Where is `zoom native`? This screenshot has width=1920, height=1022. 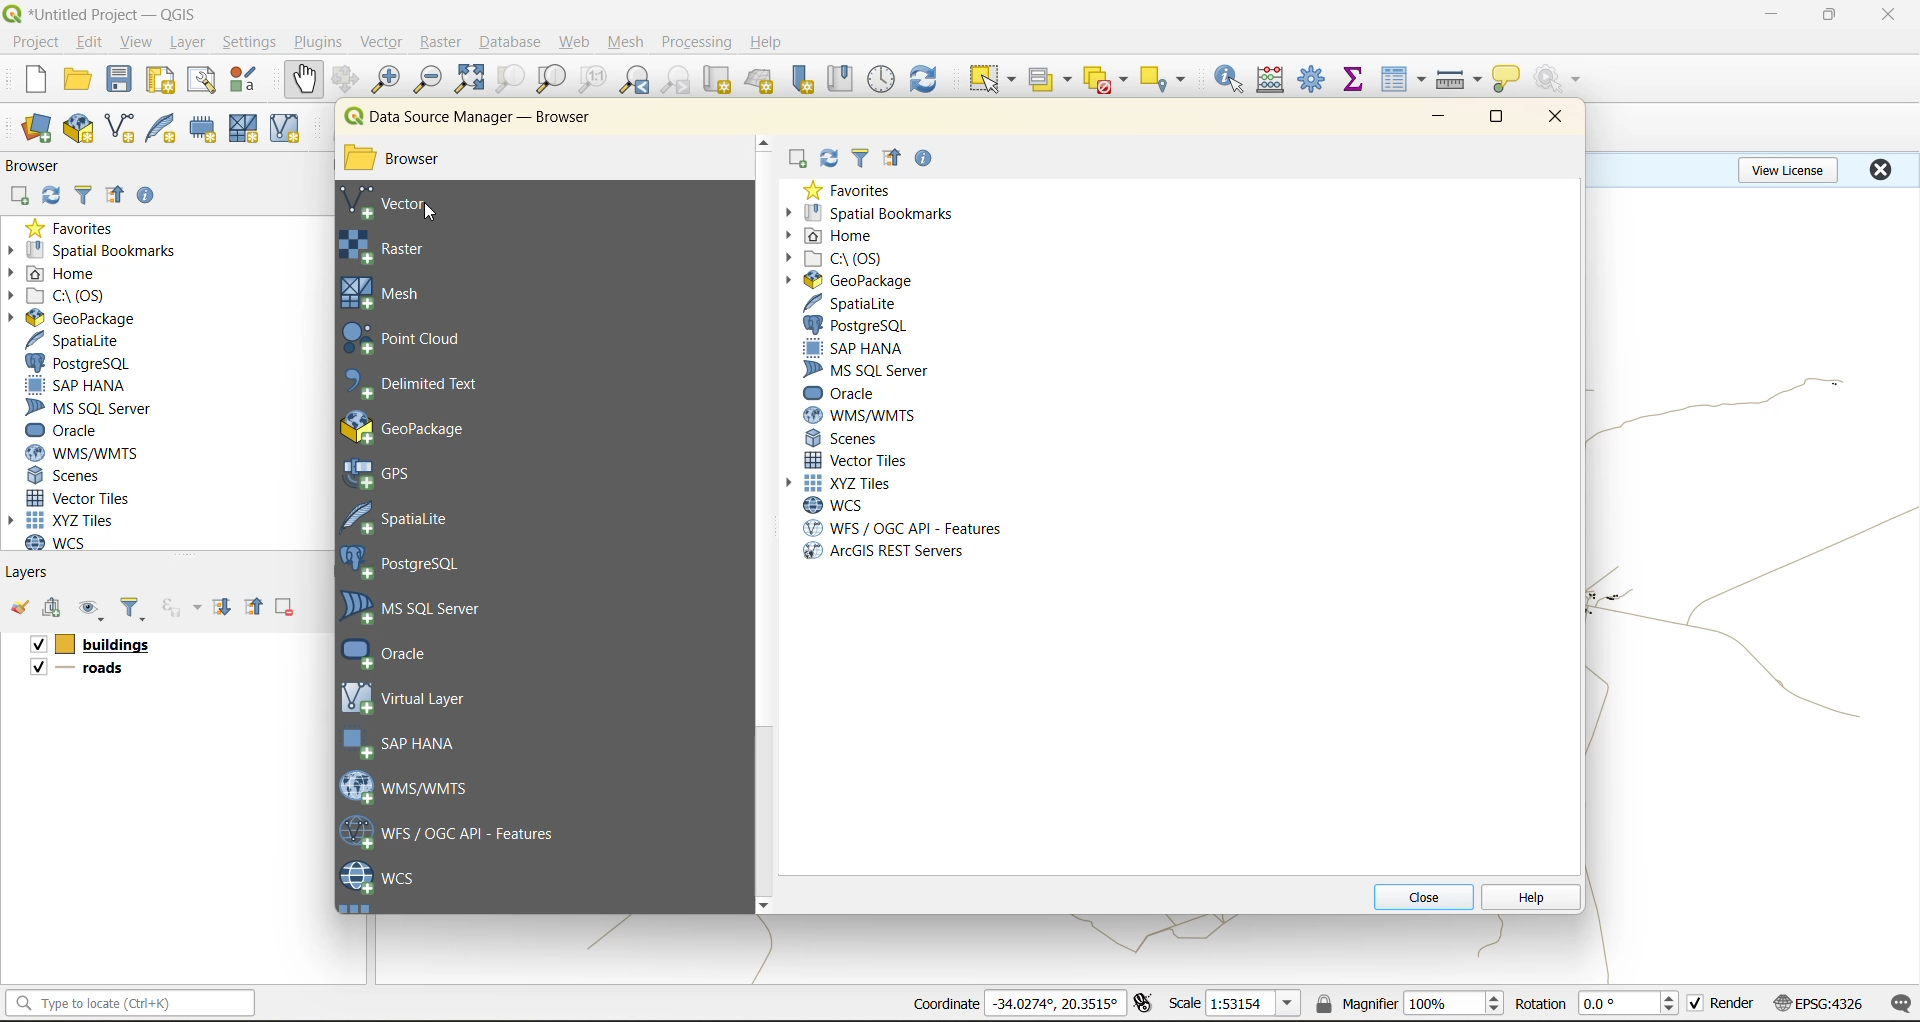
zoom native is located at coordinates (593, 80).